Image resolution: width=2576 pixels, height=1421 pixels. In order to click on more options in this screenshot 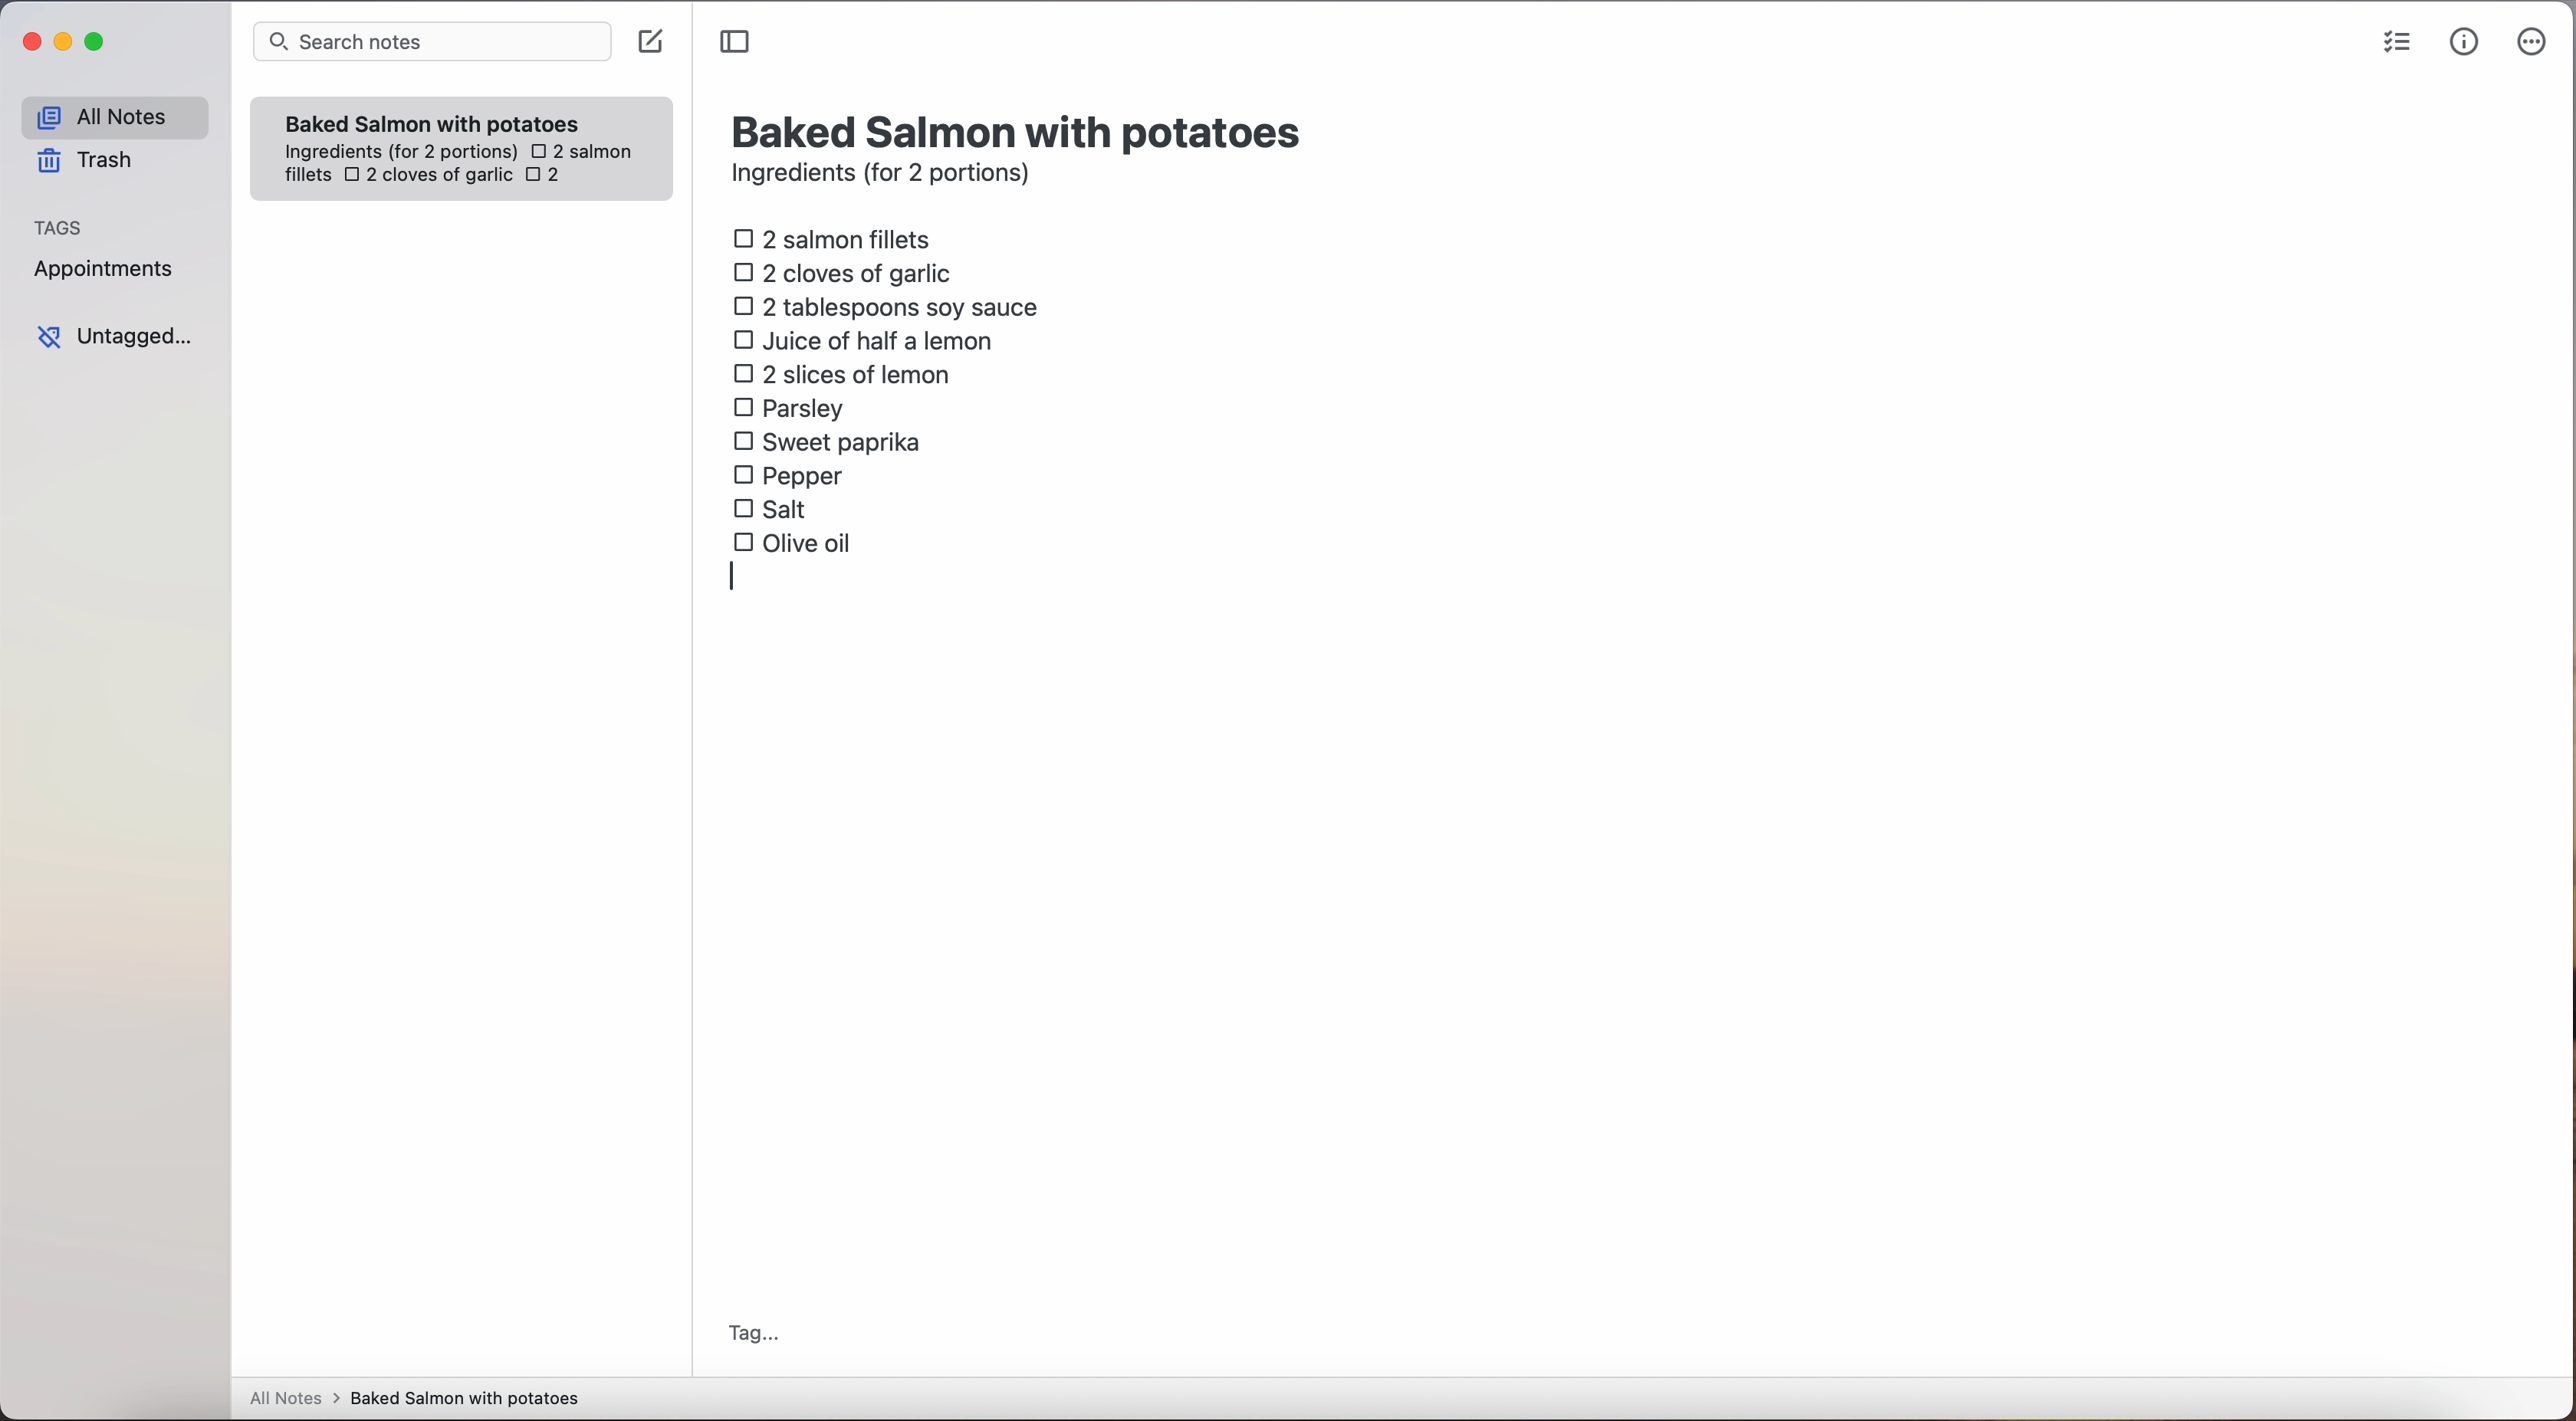, I will do `click(2536, 43)`.